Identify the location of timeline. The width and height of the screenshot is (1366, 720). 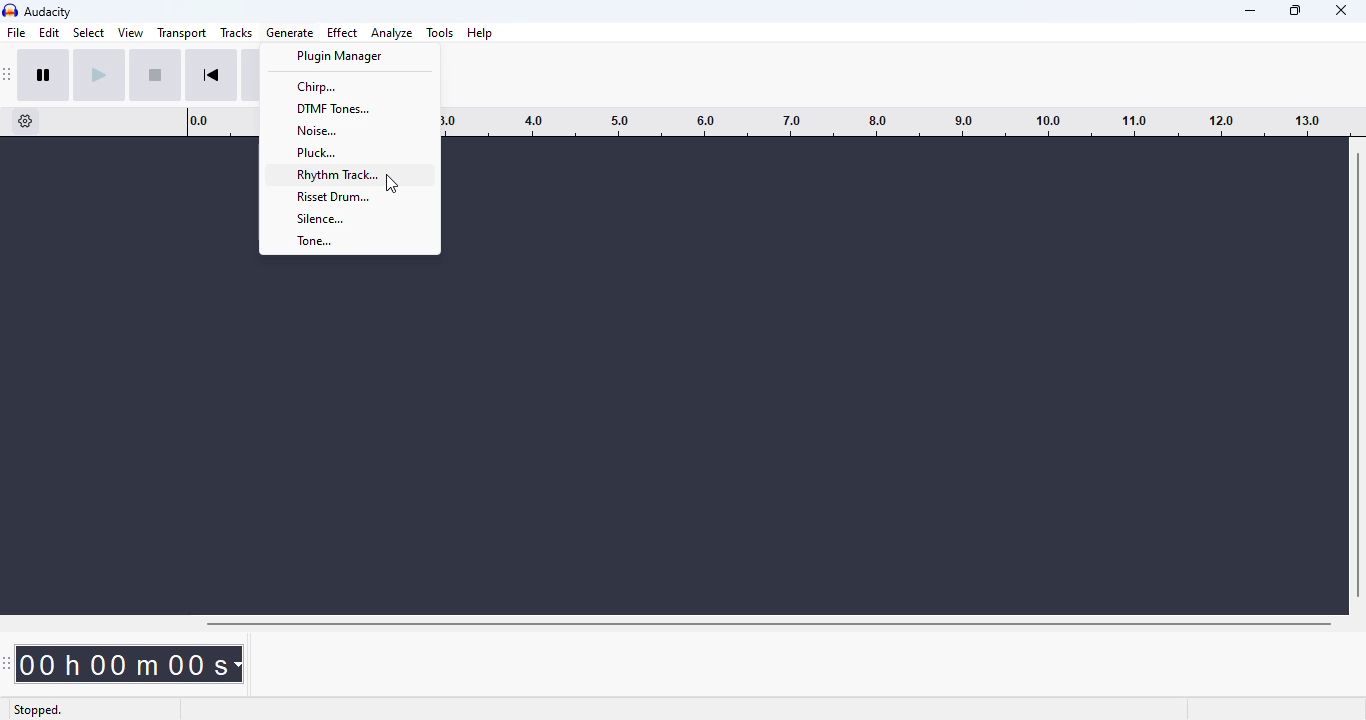
(900, 122).